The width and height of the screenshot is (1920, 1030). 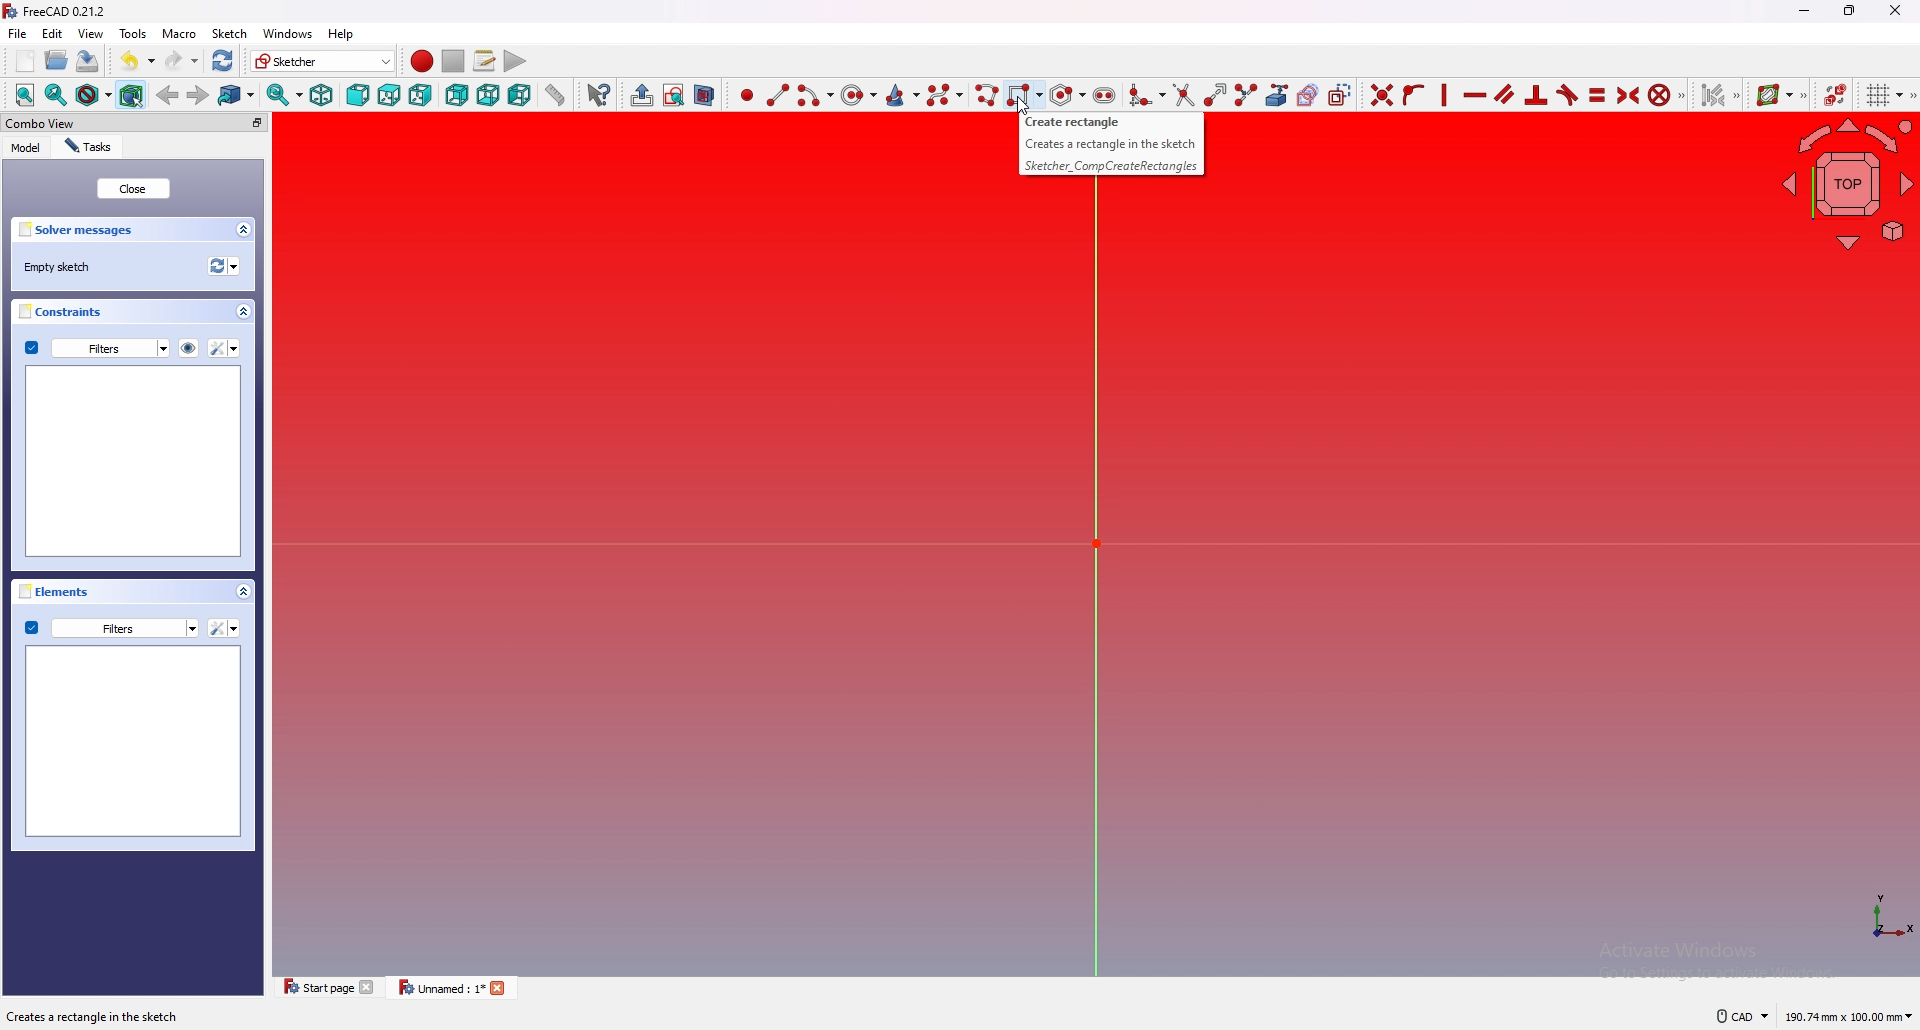 What do you see at coordinates (816, 95) in the screenshot?
I see `create arc` at bounding box center [816, 95].